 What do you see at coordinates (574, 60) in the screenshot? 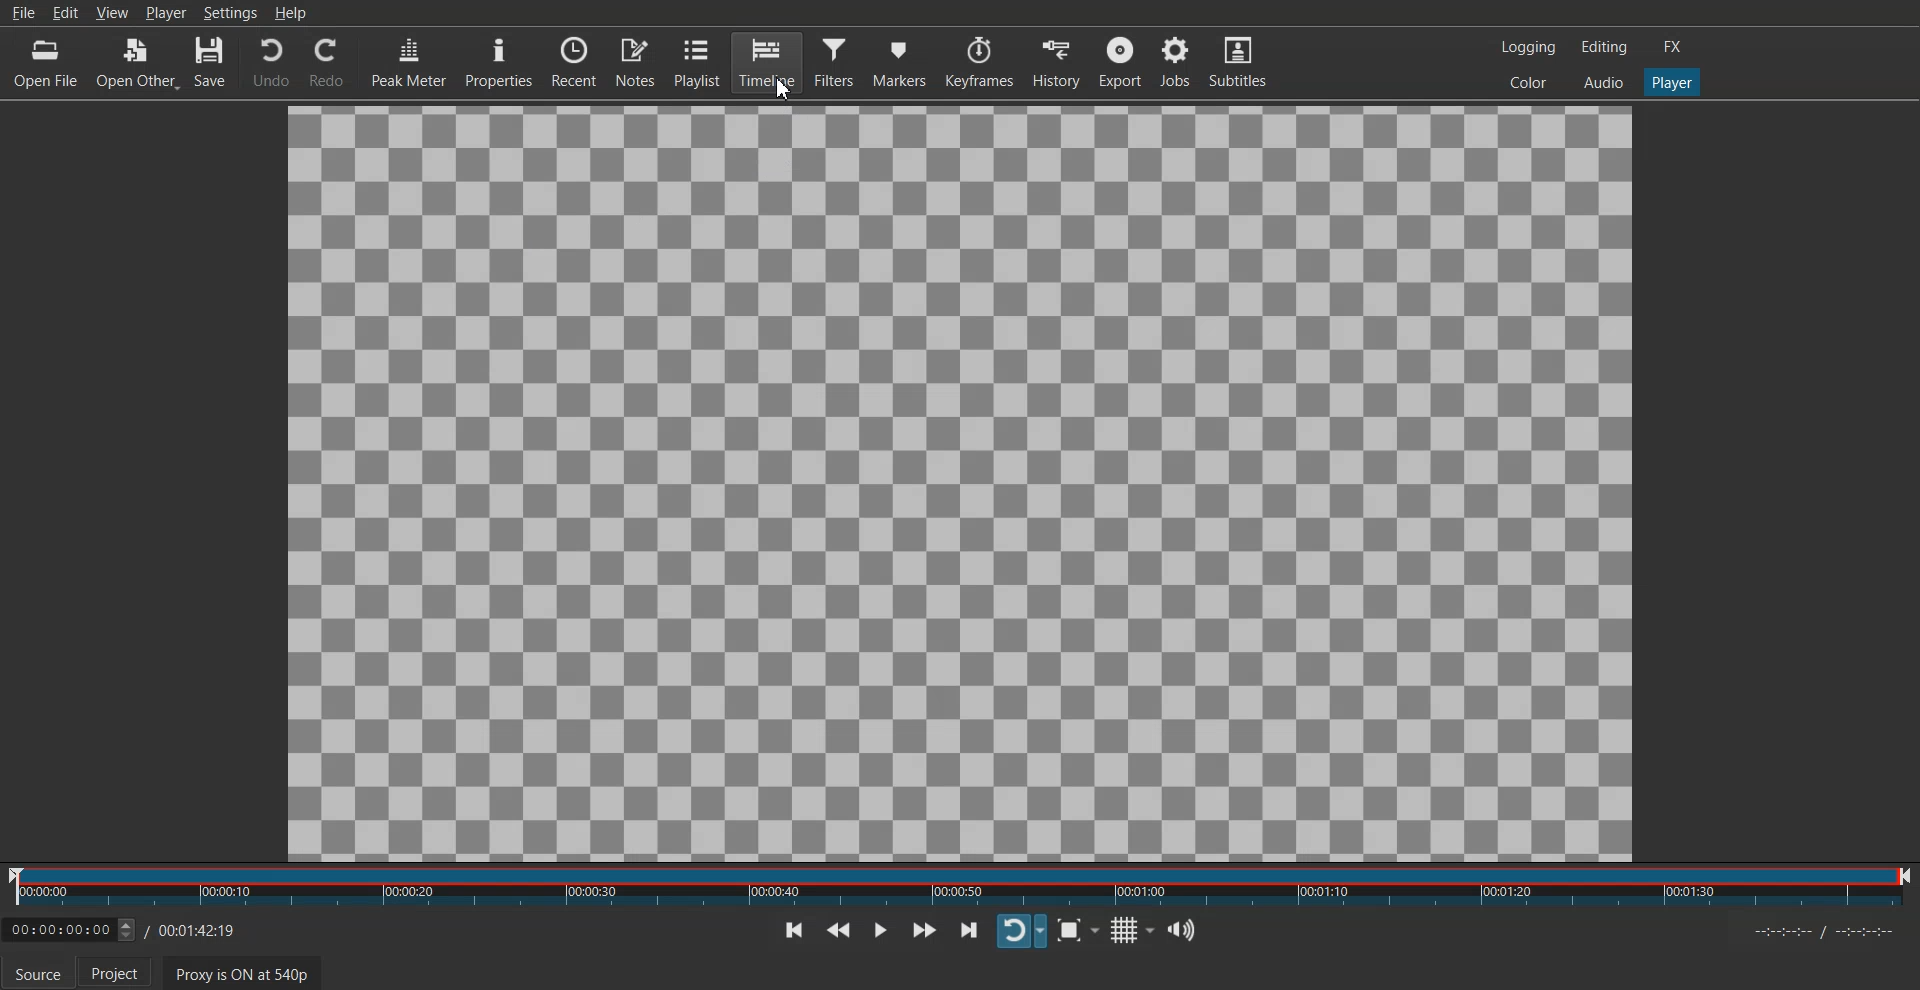
I see `Recent` at bounding box center [574, 60].